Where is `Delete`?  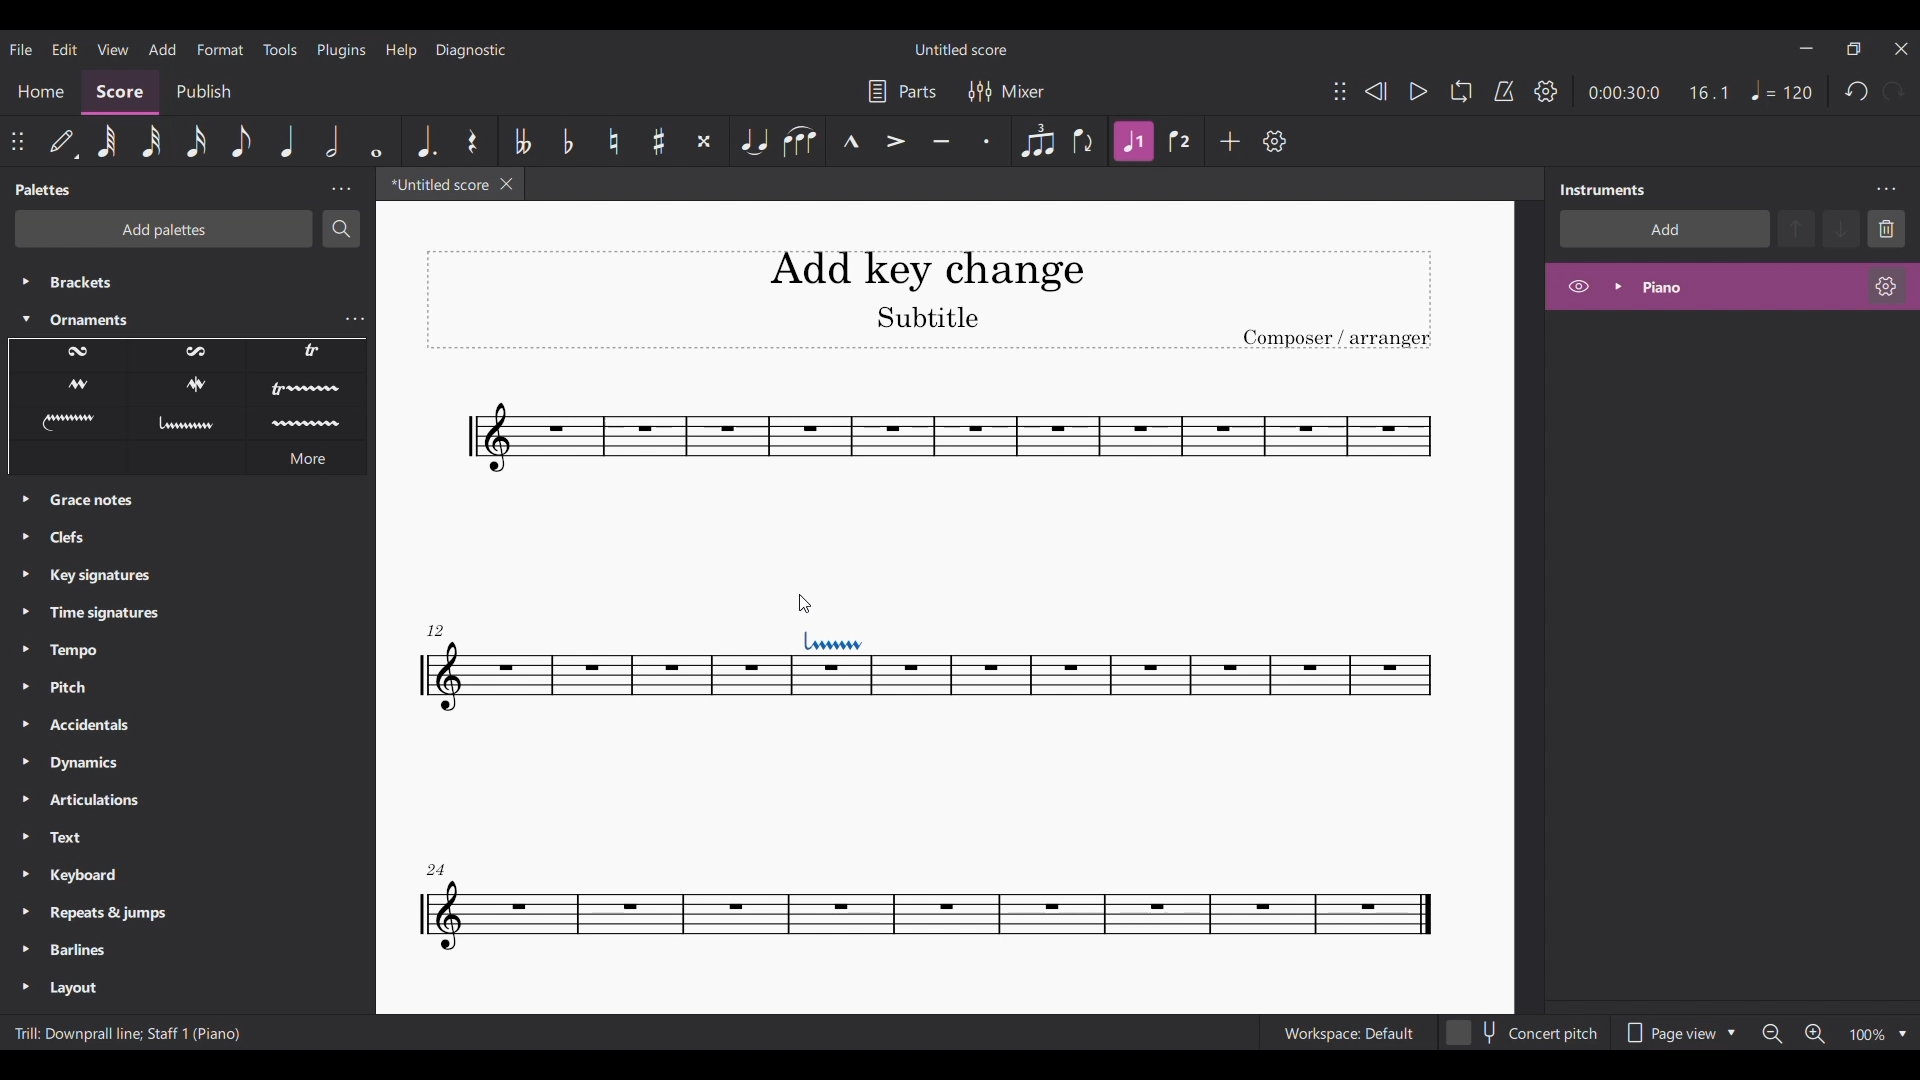
Delete is located at coordinates (1886, 229).